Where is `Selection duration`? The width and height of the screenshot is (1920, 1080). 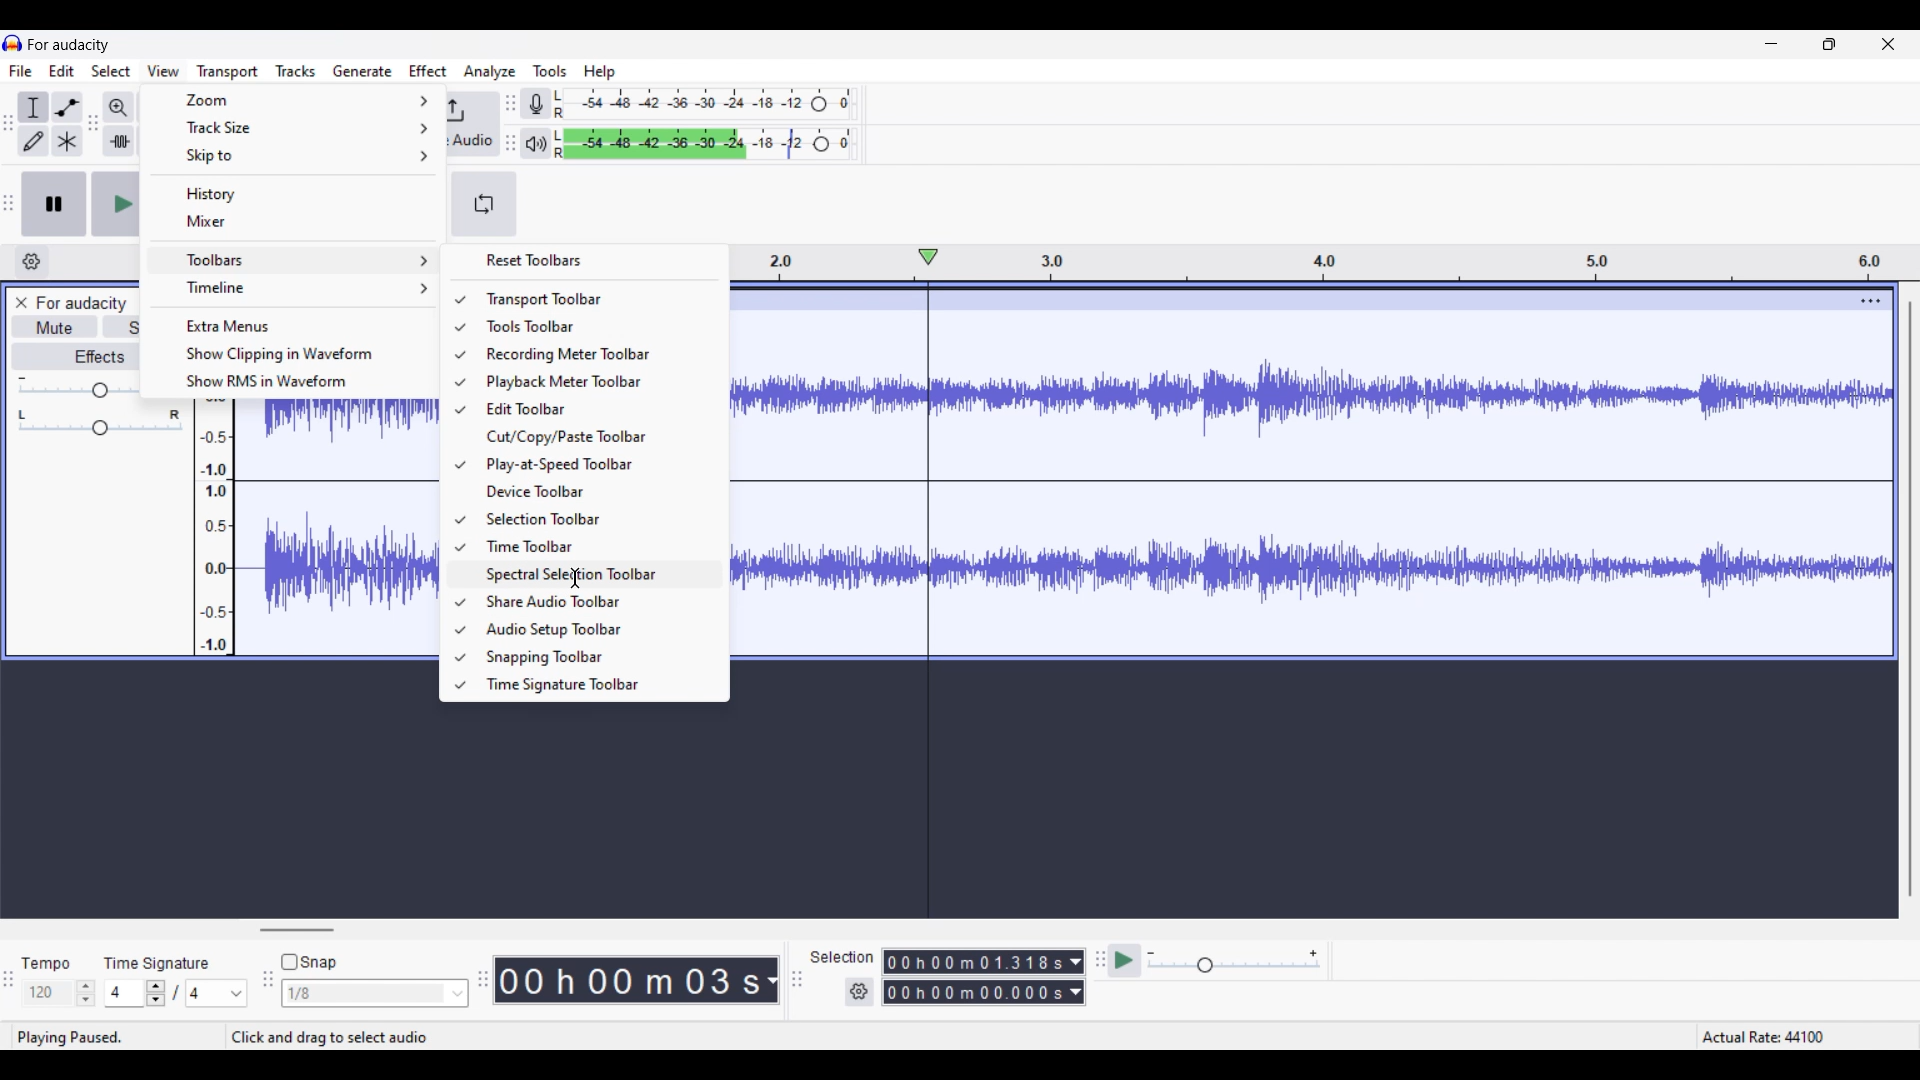 Selection duration is located at coordinates (974, 977).